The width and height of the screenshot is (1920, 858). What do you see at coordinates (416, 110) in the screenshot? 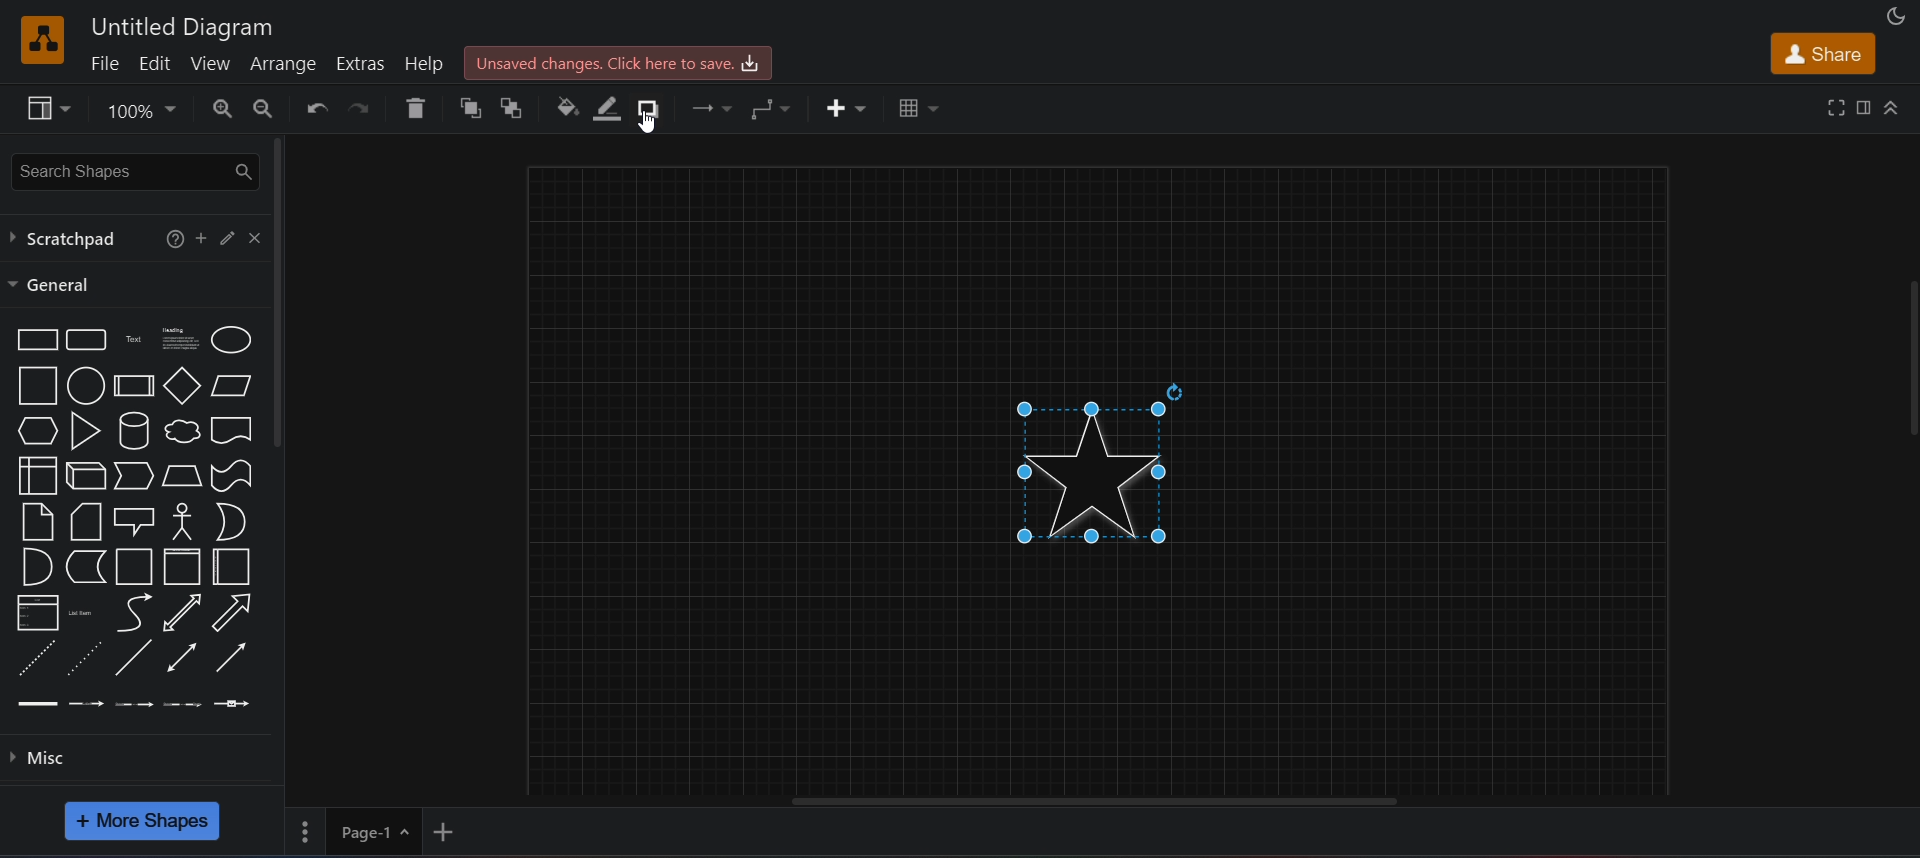
I see `delete` at bounding box center [416, 110].